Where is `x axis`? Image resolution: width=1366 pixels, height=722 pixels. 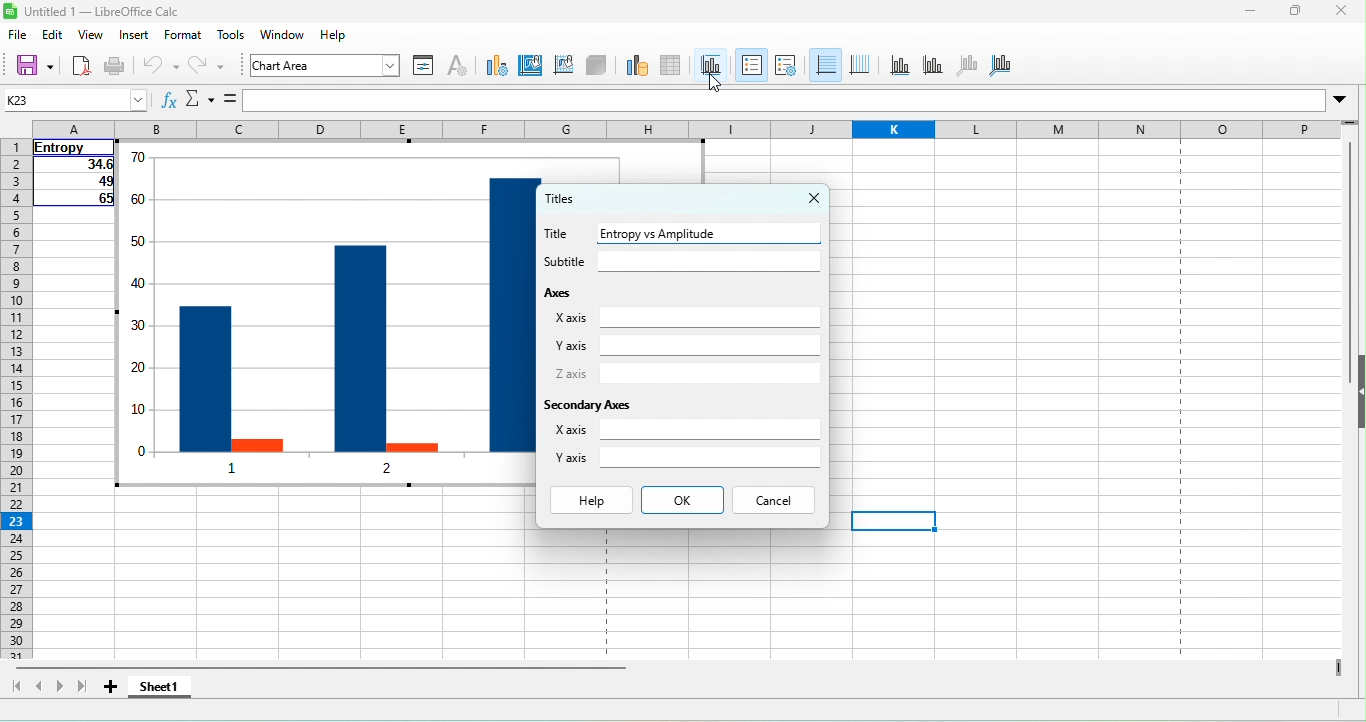
x axis is located at coordinates (689, 434).